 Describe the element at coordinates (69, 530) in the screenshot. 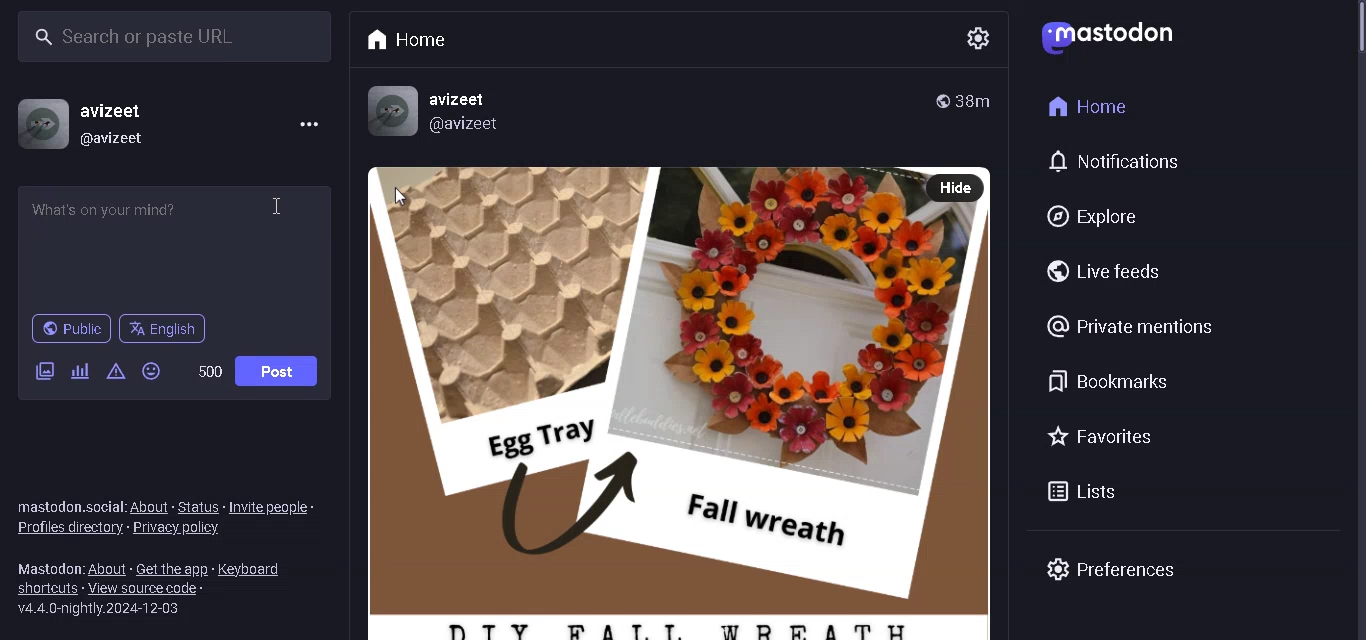

I see `profile directory` at that location.